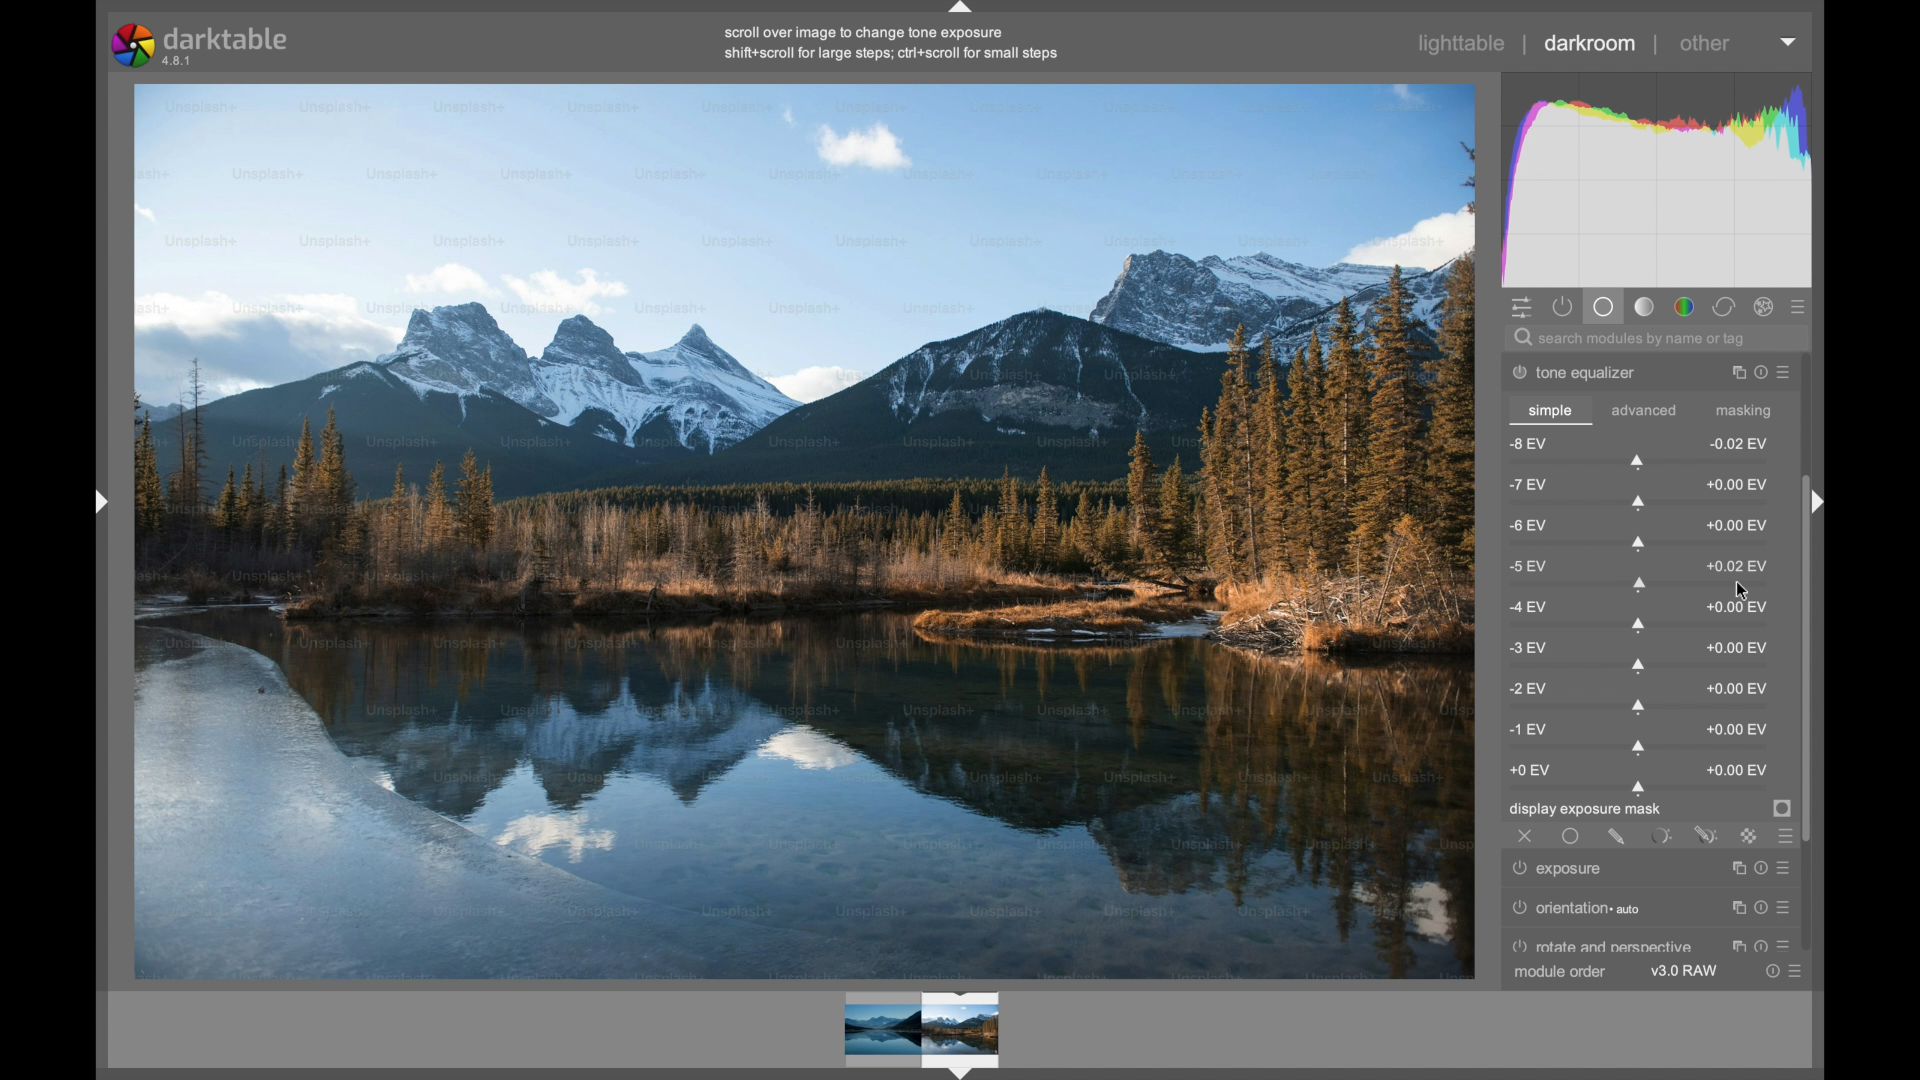 The width and height of the screenshot is (1920, 1080). What do you see at coordinates (1764, 307) in the screenshot?
I see `effect` at bounding box center [1764, 307].